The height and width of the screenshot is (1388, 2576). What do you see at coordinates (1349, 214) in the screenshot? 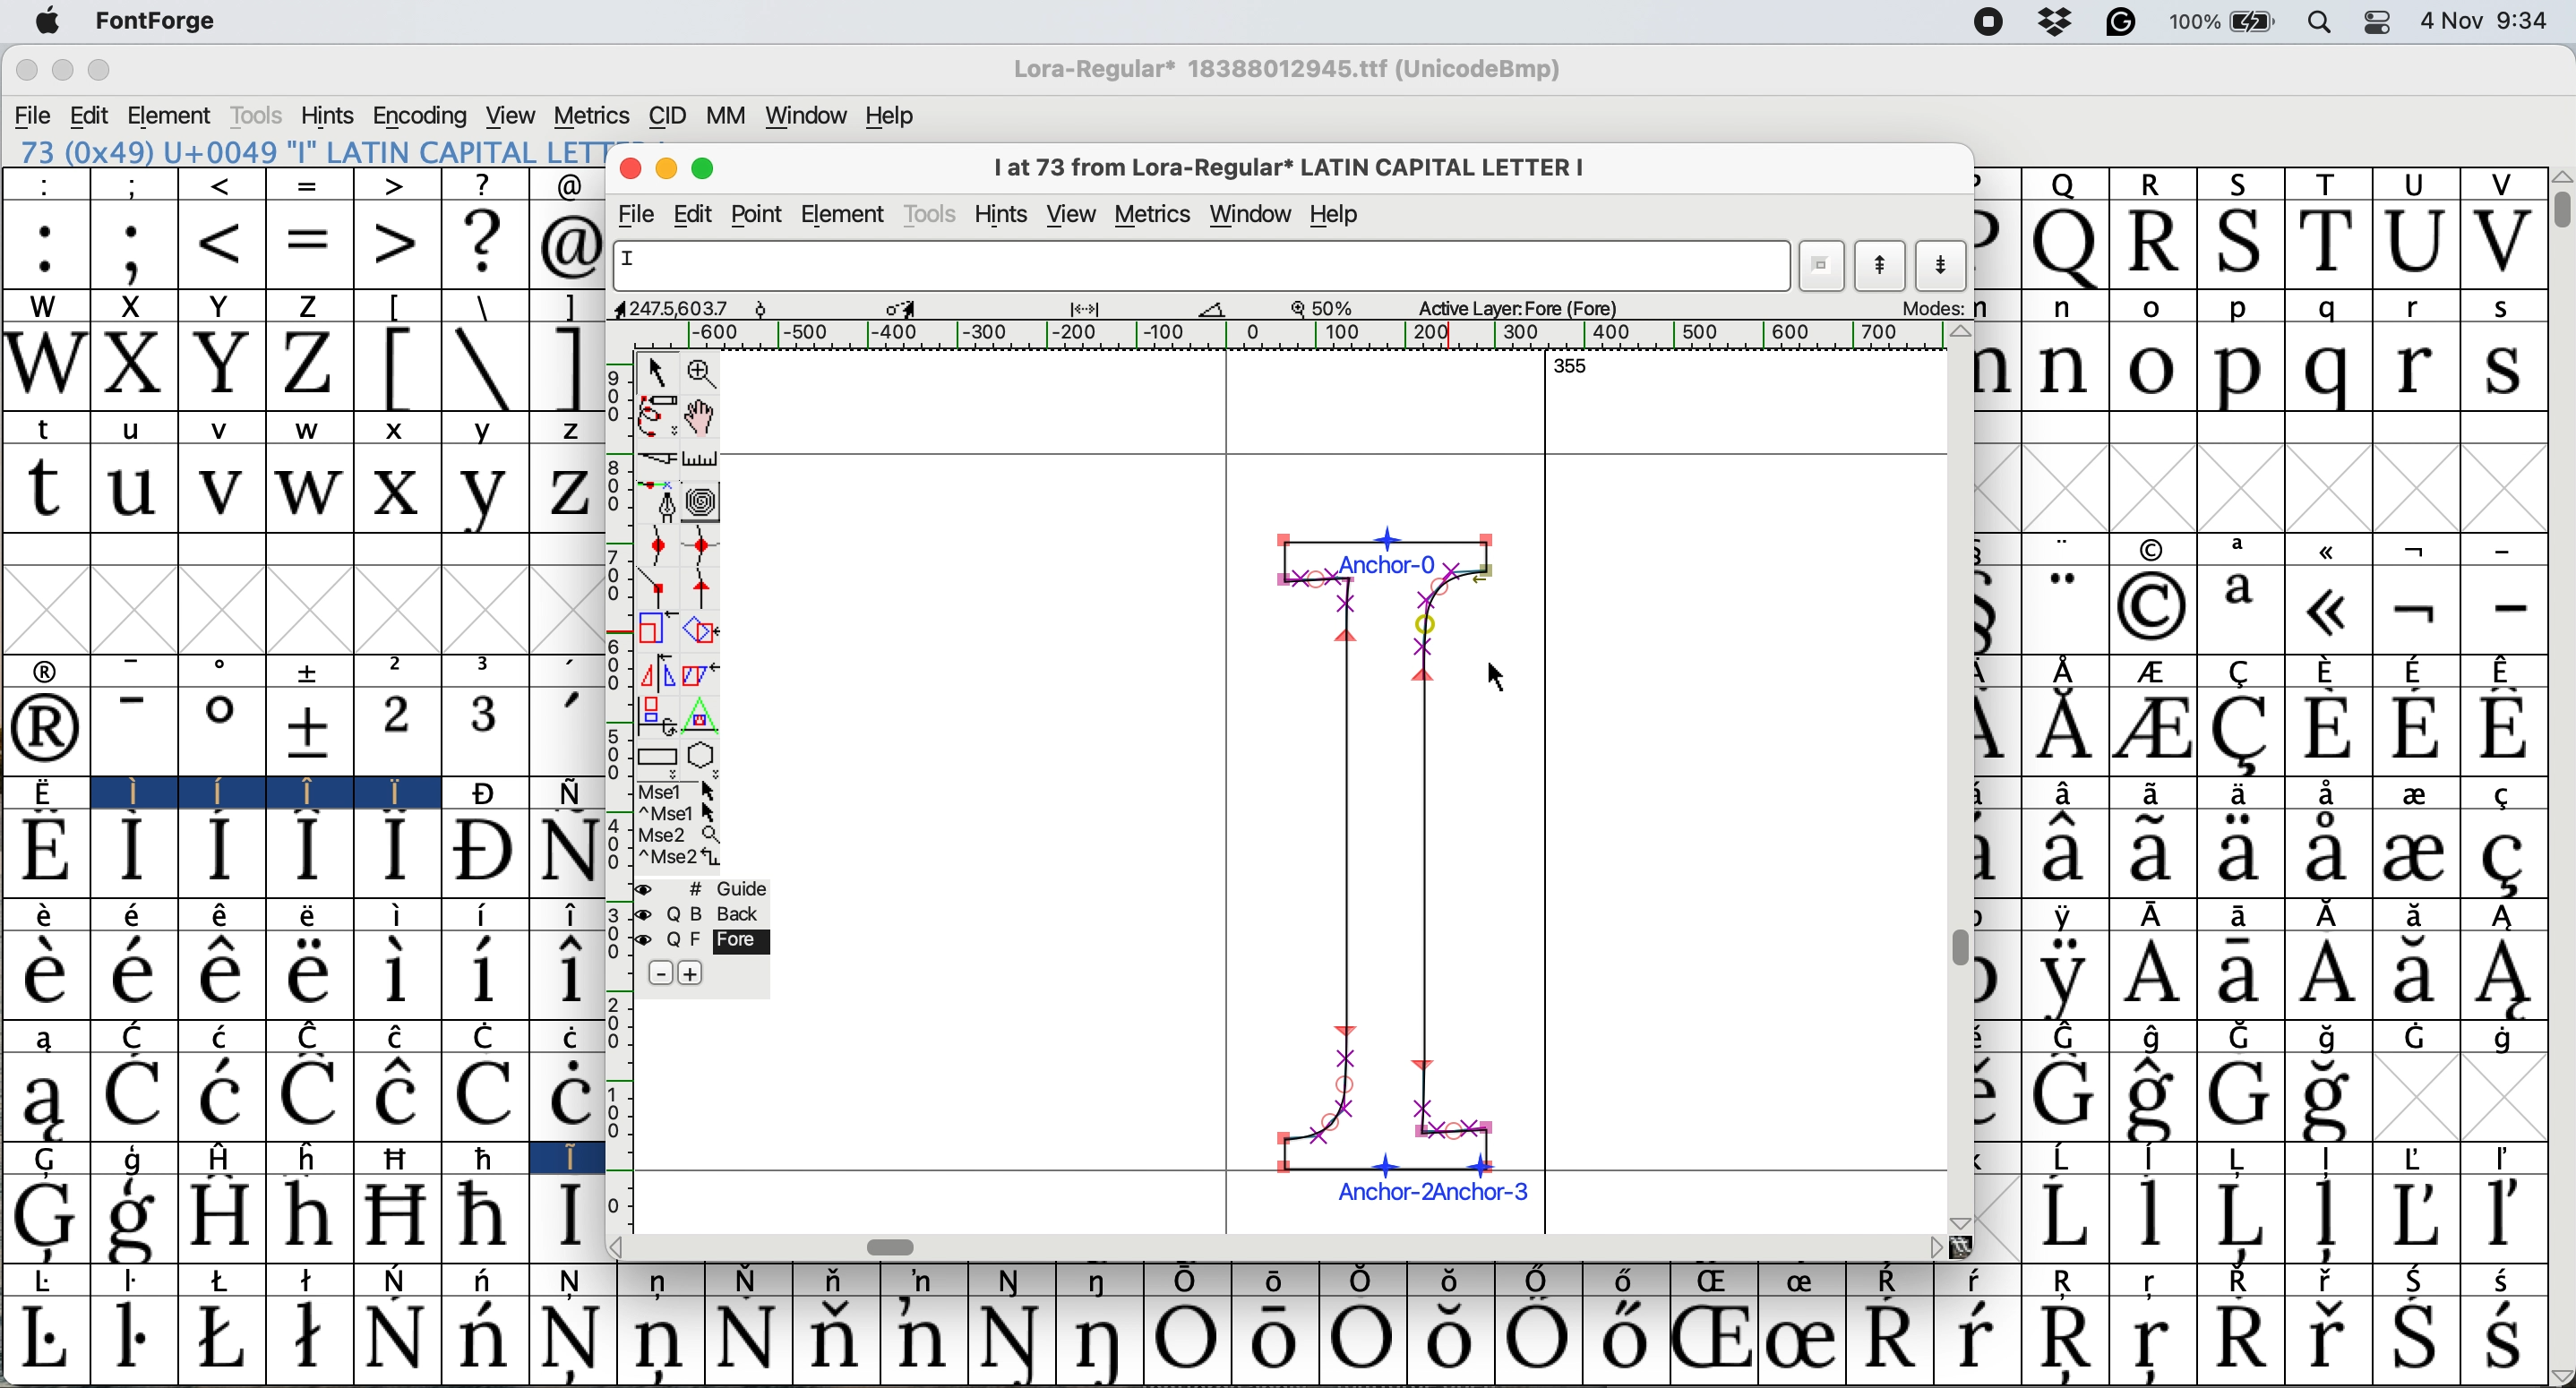
I see `help` at bounding box center [1349, 214].